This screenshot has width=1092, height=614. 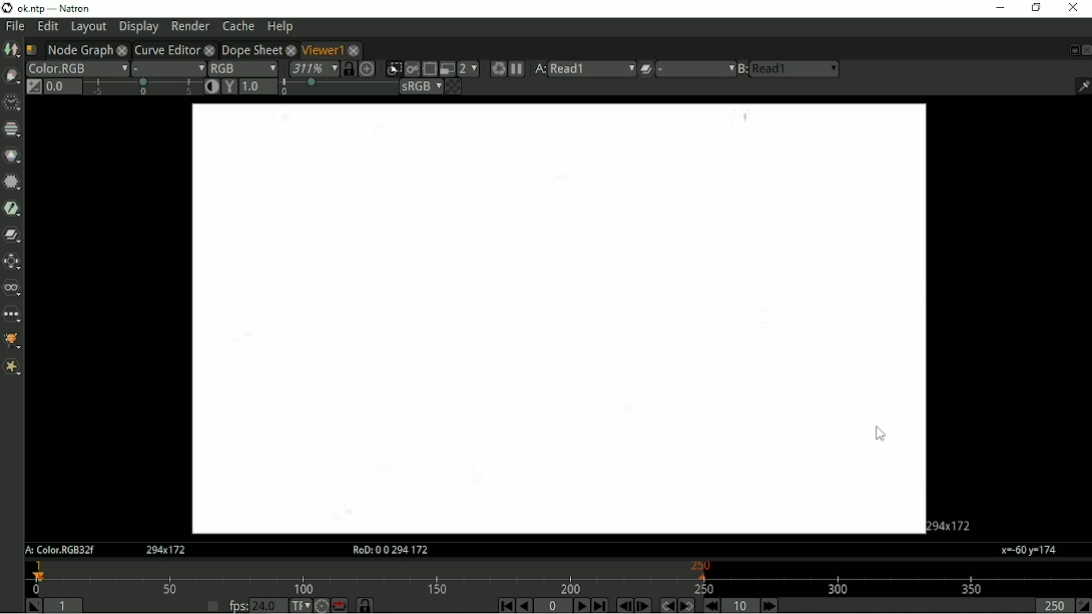 I want to click on Minimize, so click(x=1000, y=8).